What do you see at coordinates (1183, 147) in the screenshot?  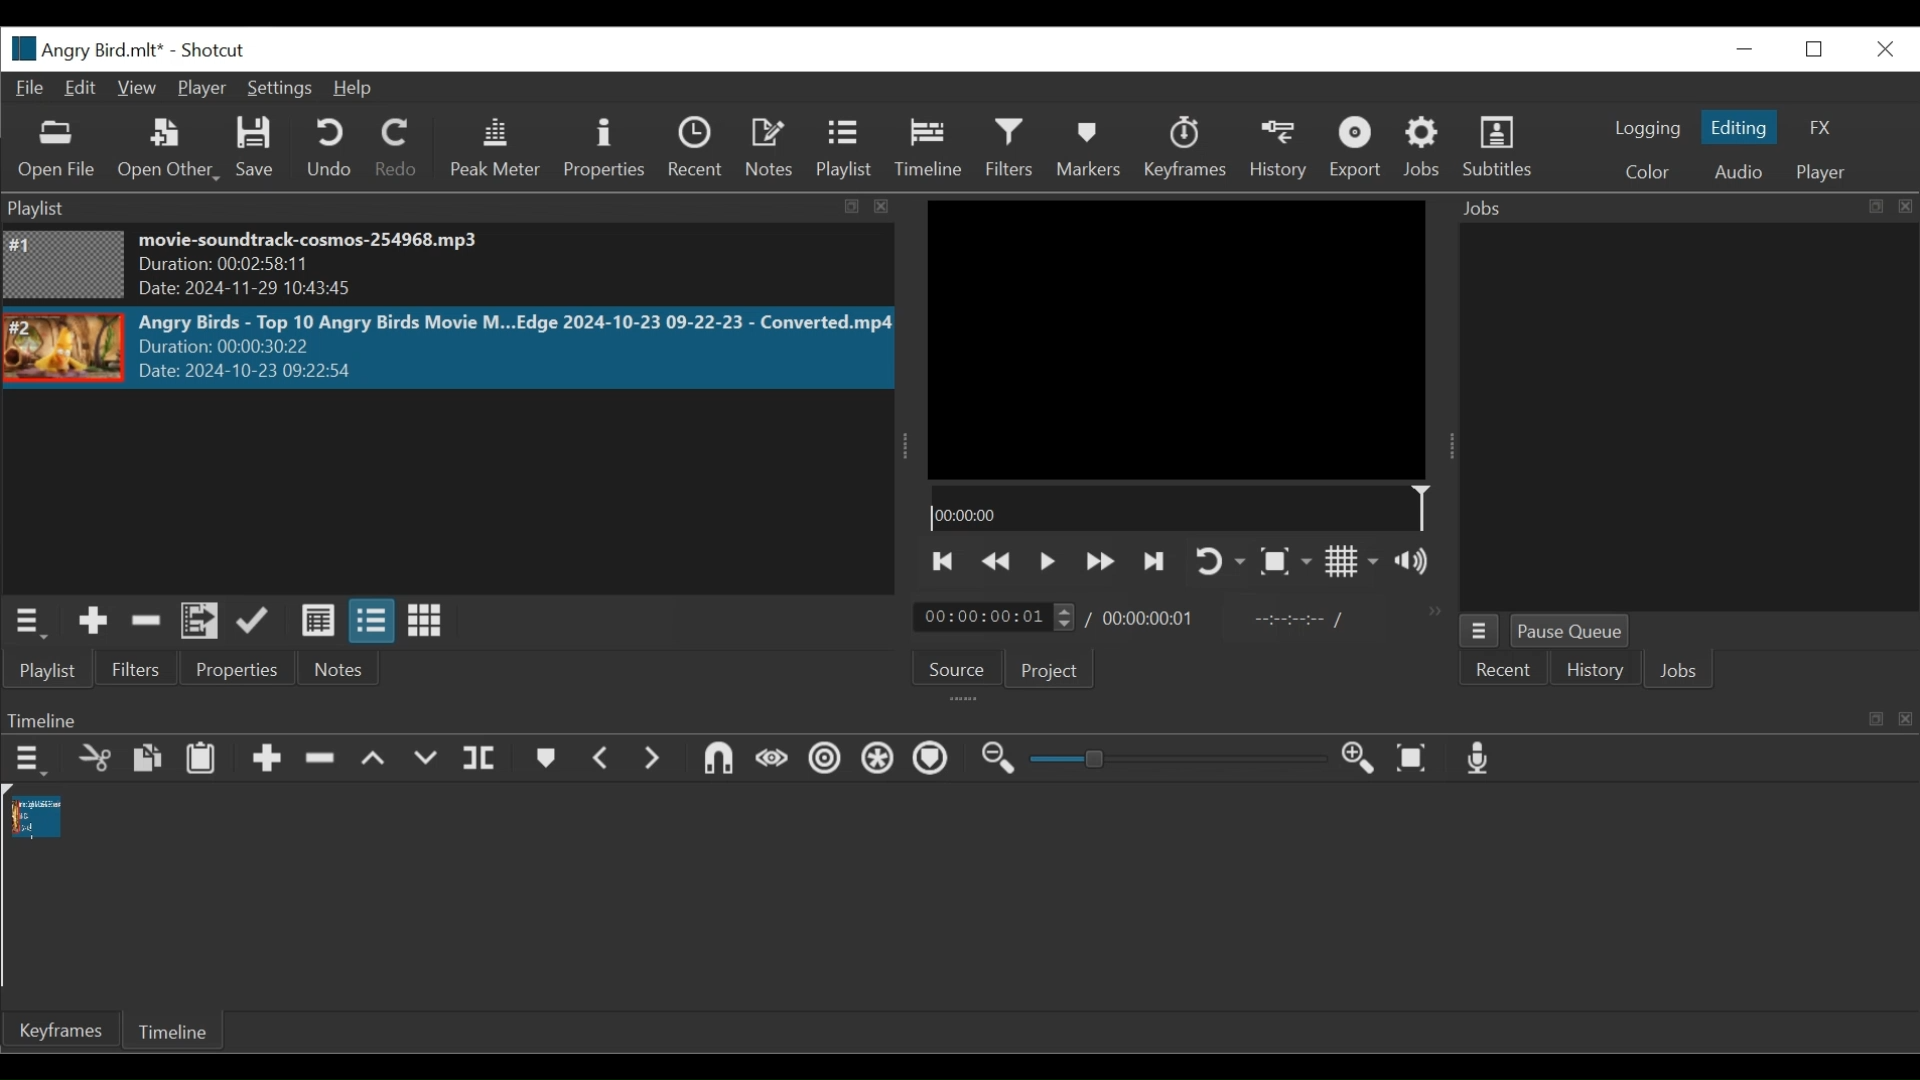 I see `Keyframes` at bounding box center [1183, 147].